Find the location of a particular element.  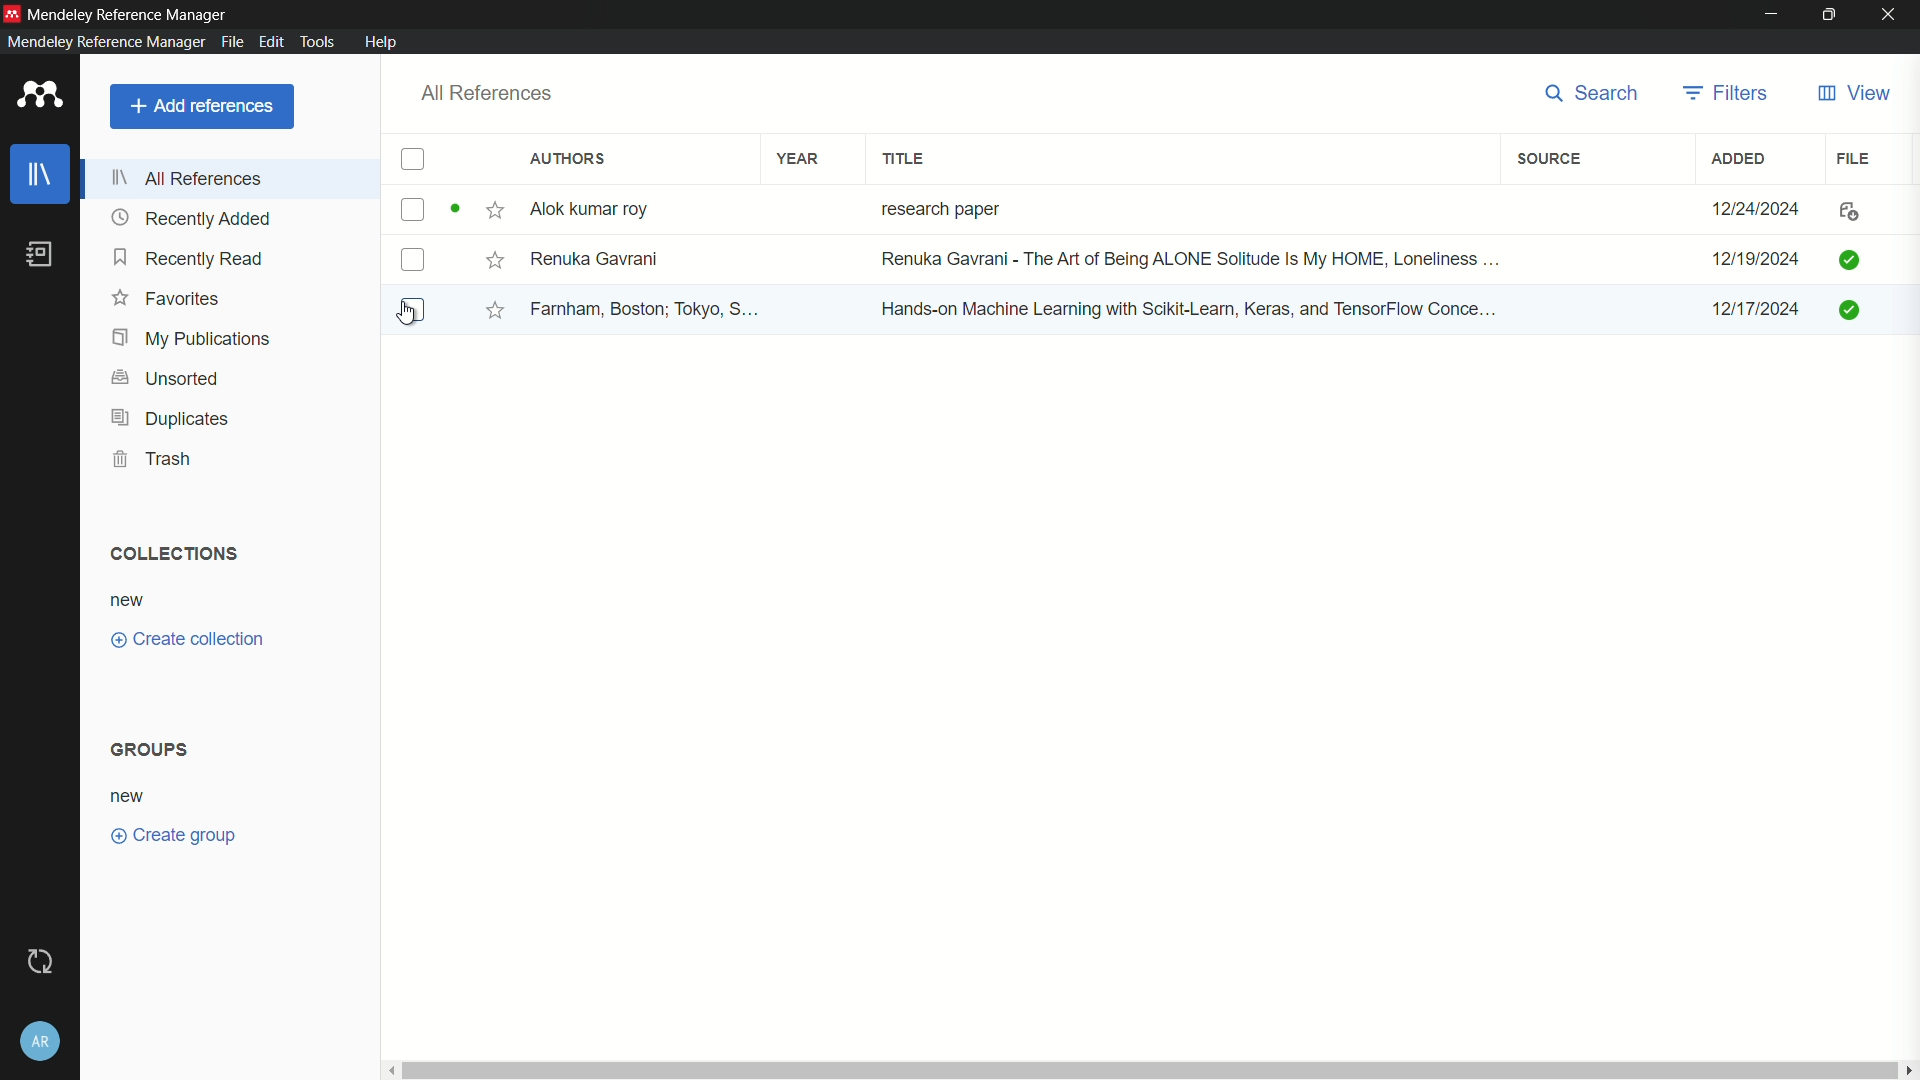

help menu is located at coordinates (382, 42).